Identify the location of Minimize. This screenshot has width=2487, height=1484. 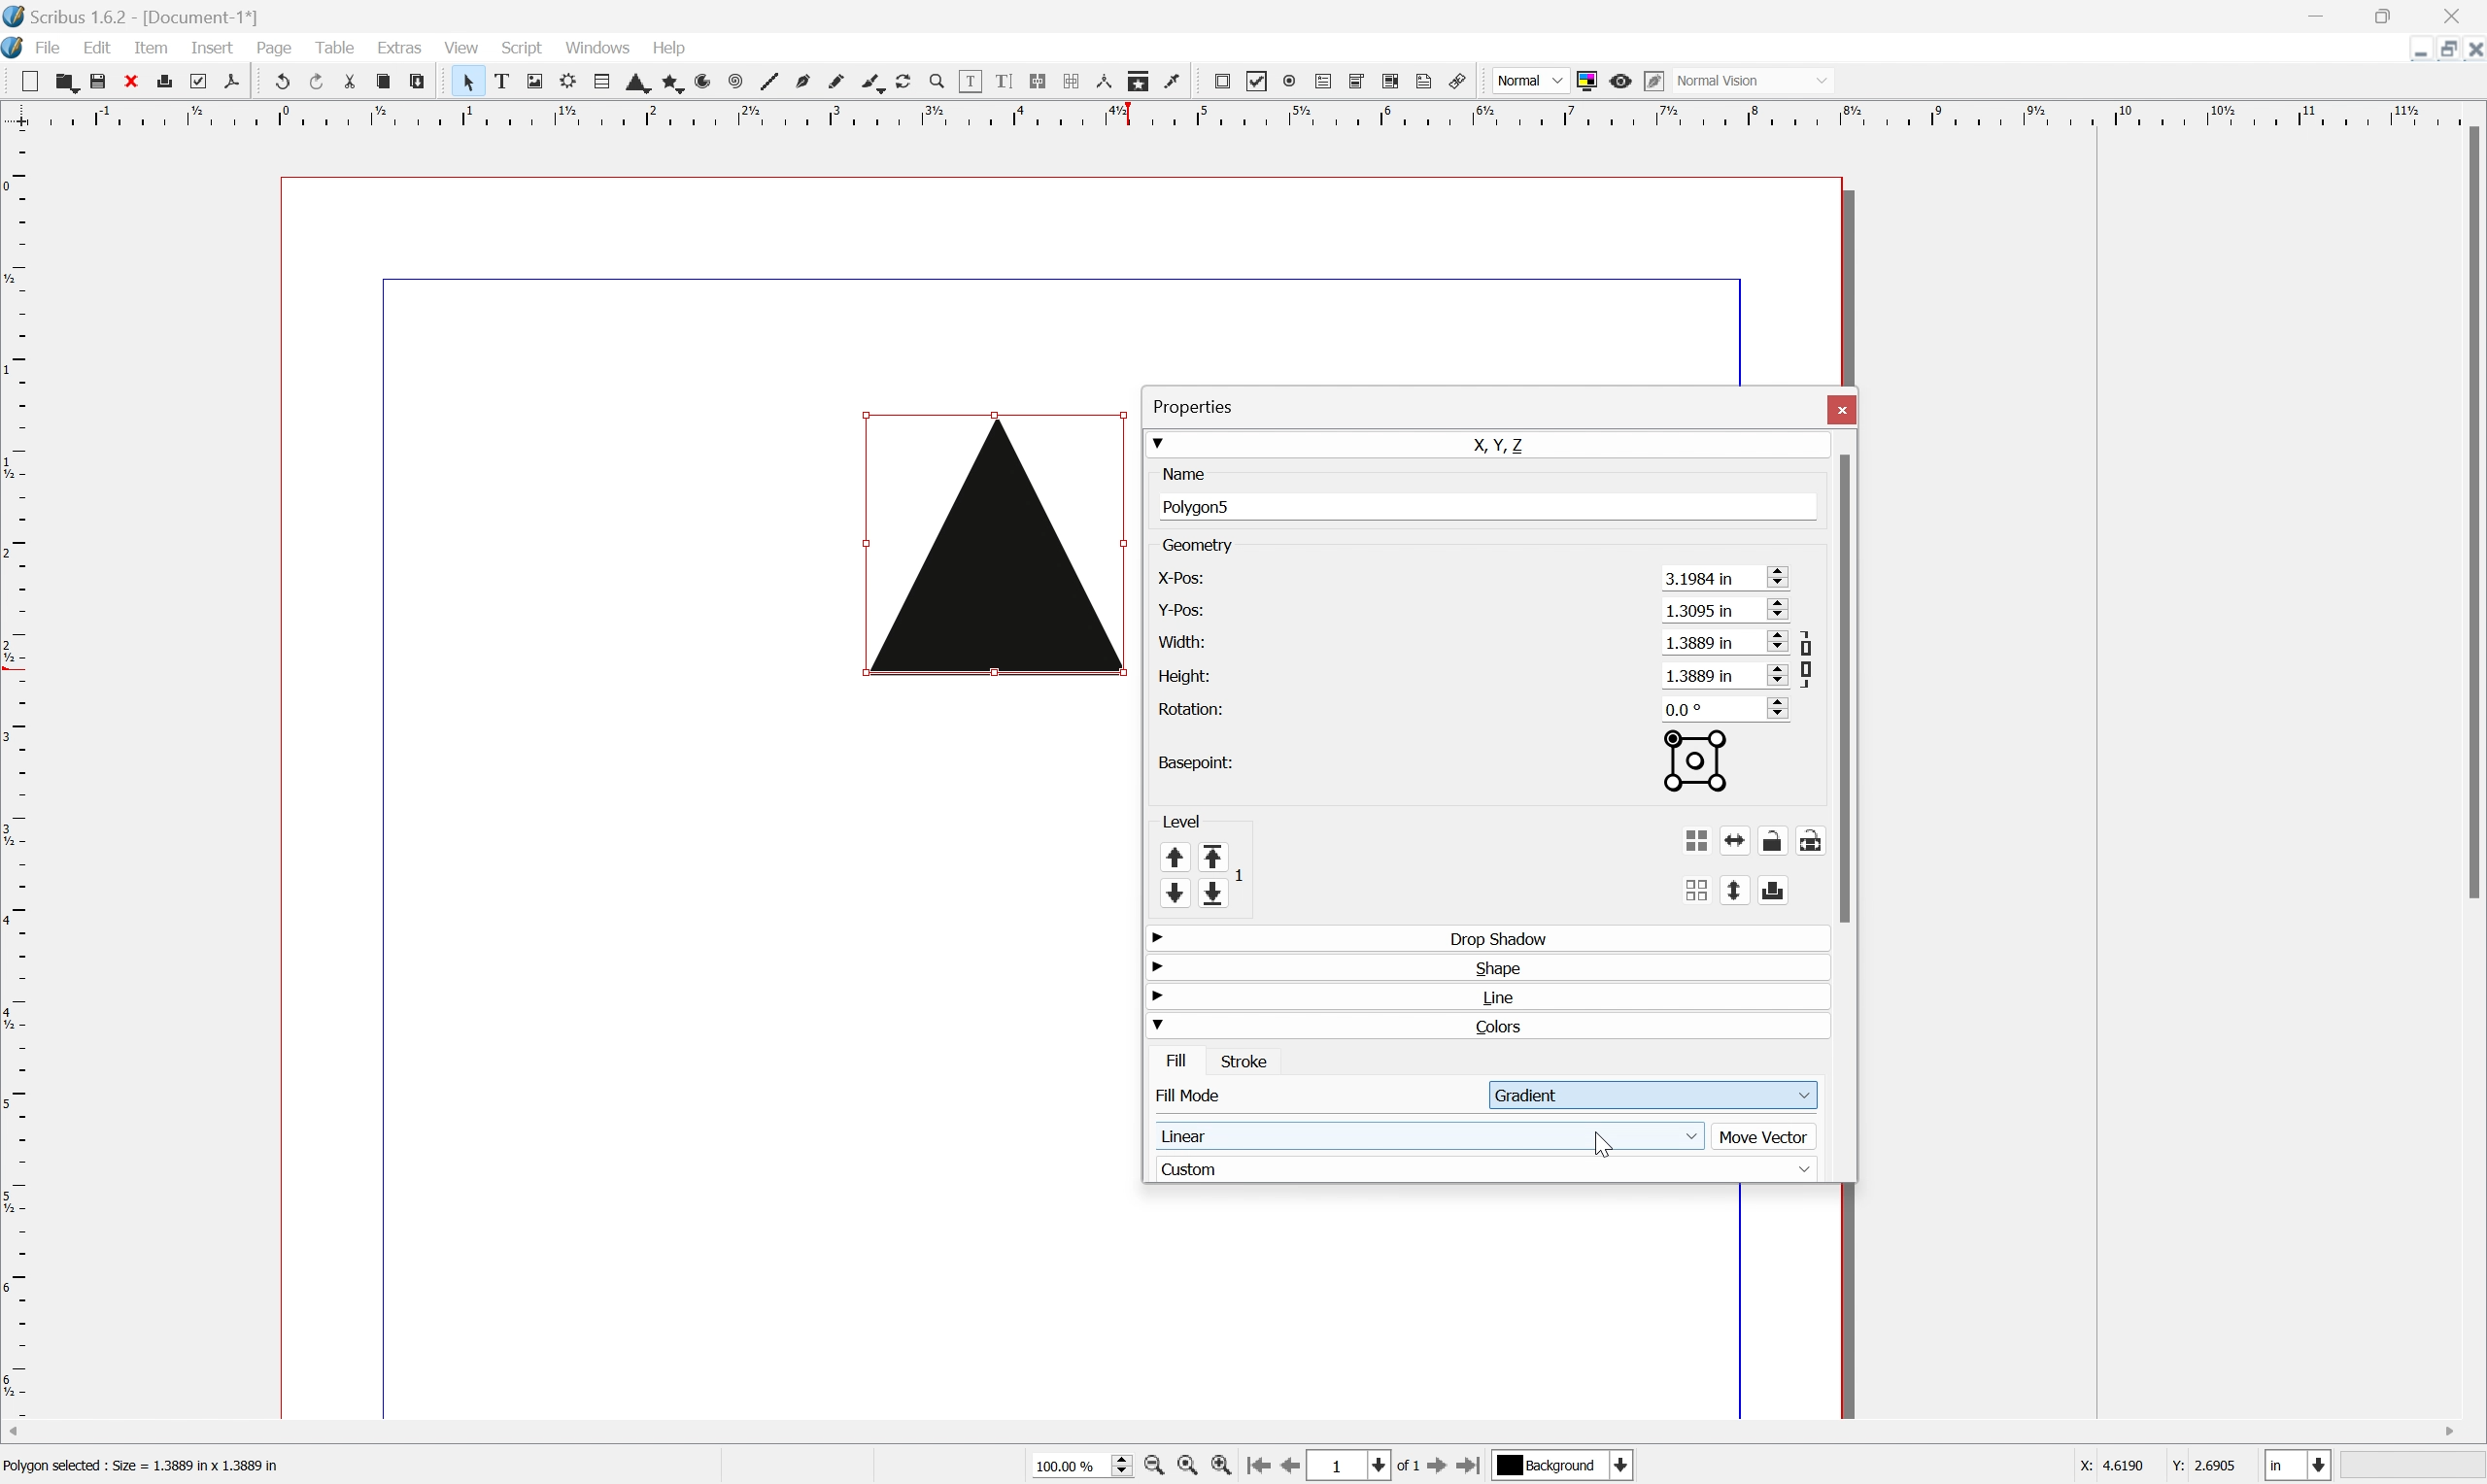
(2417, 49).